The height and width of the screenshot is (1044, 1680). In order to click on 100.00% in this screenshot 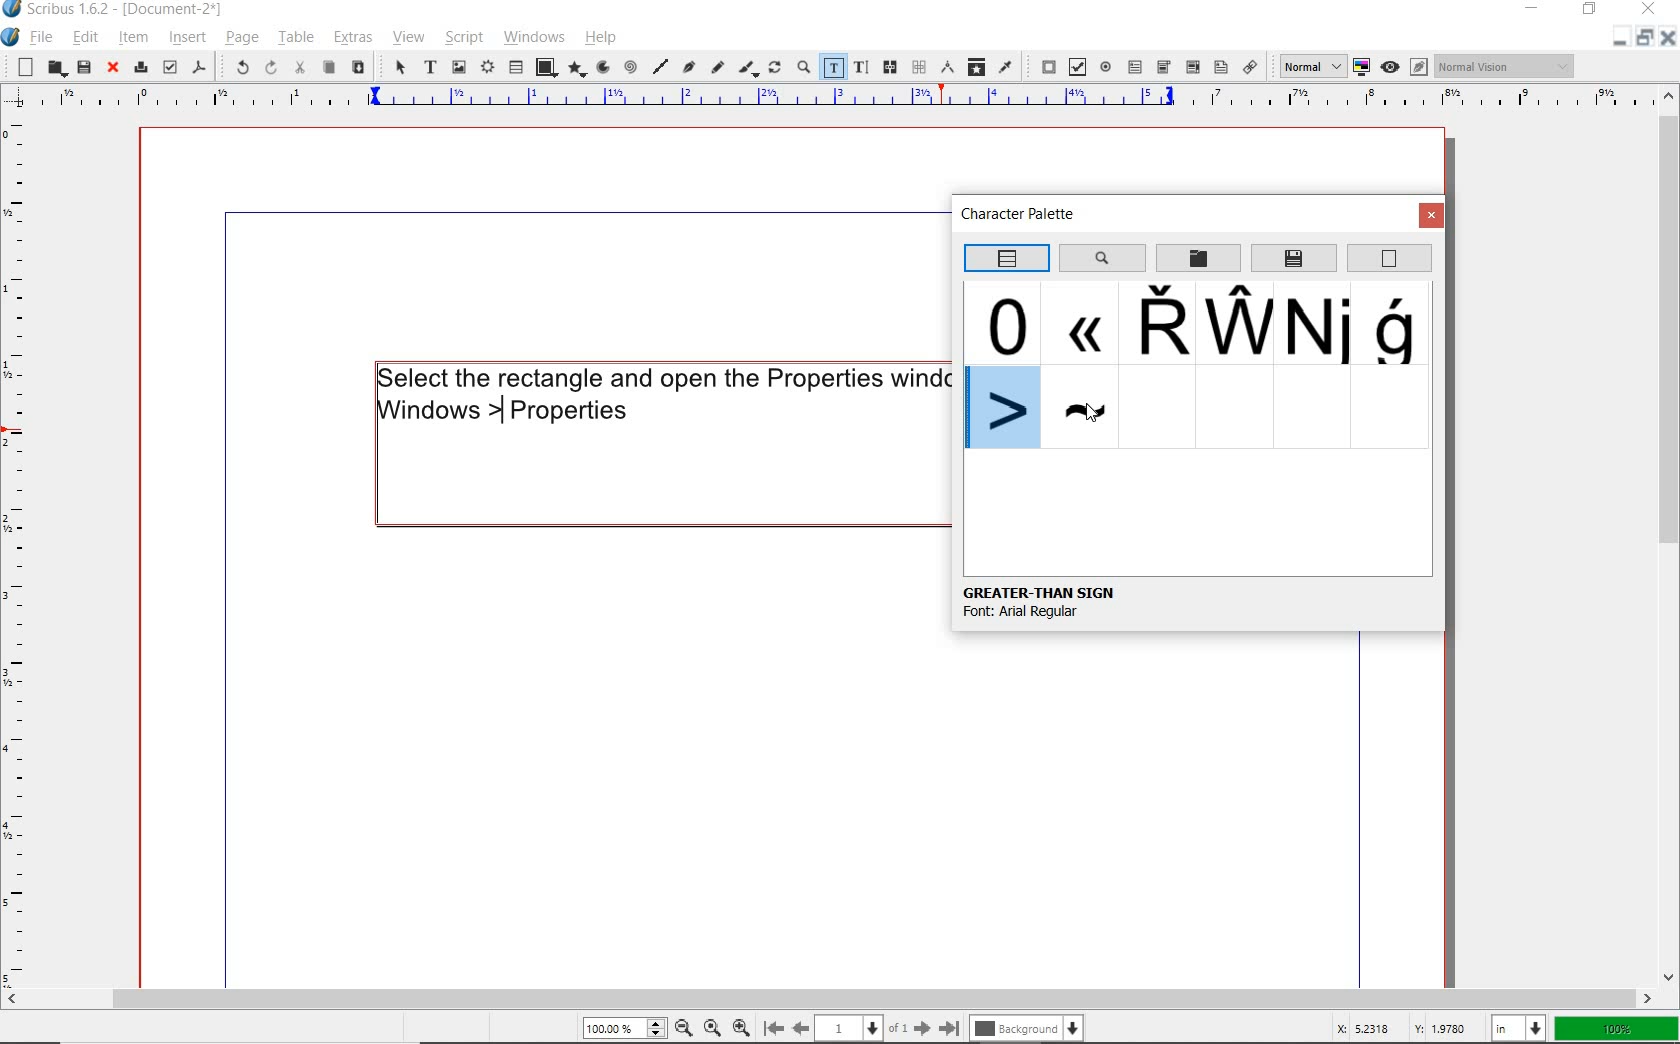, I will do `click(622, 1028)`.